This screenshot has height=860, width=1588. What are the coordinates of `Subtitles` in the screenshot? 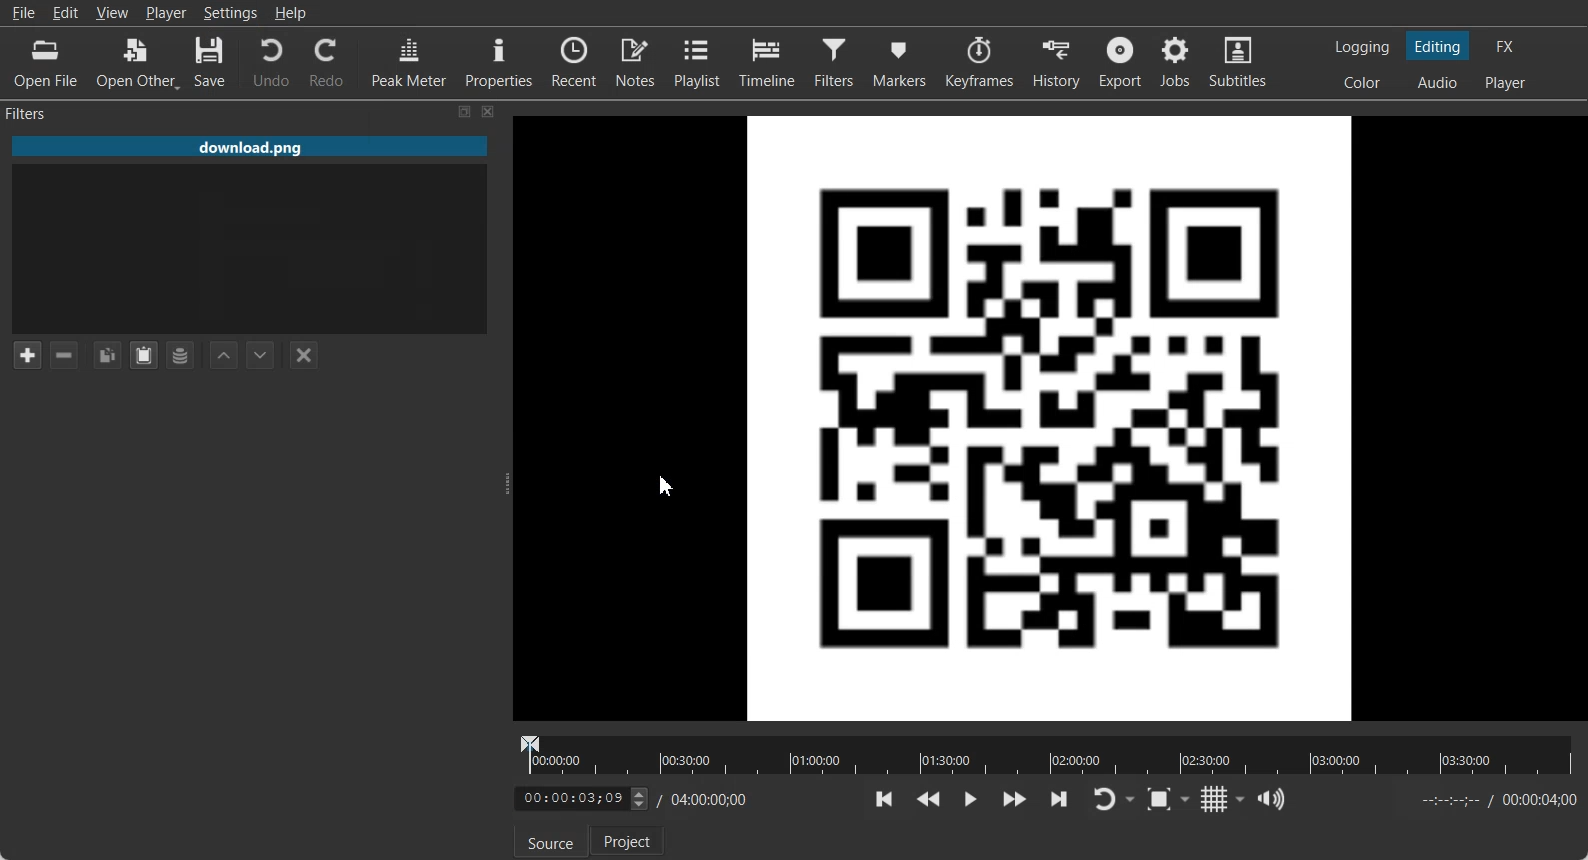 It's located at (1240, 62).